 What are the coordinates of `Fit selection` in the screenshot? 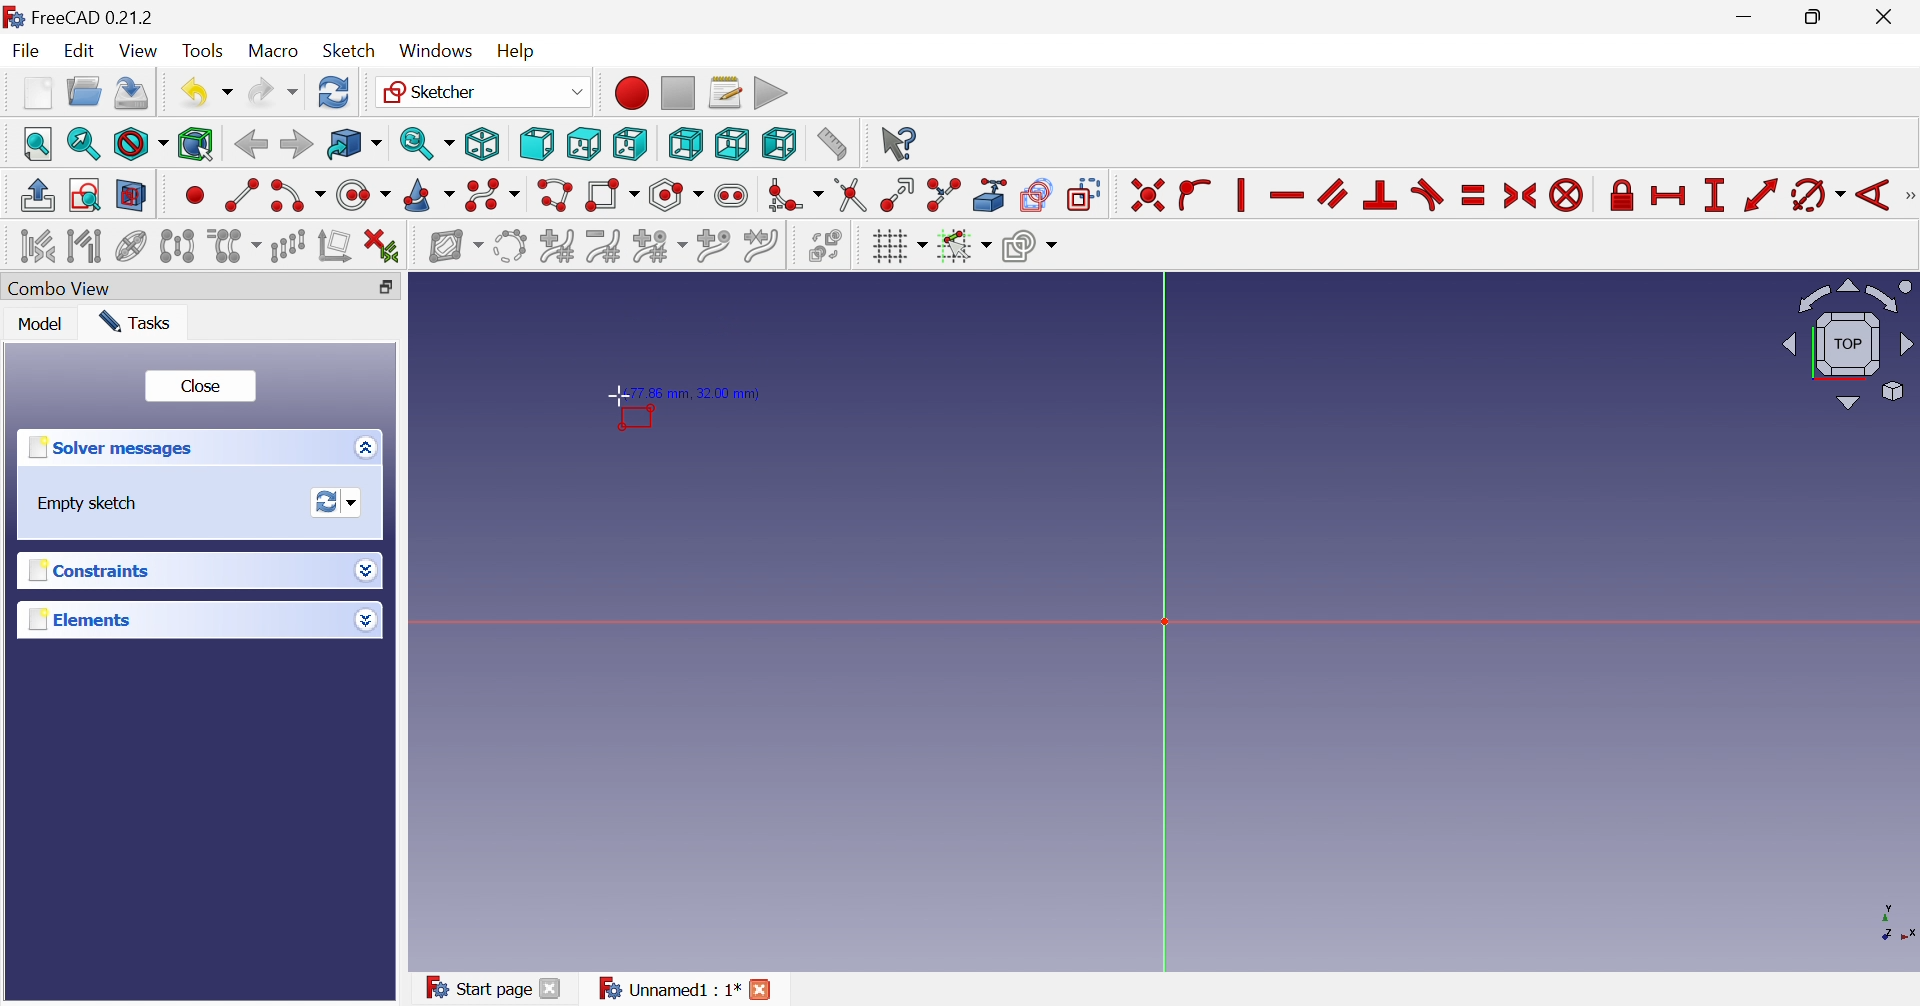 It's located at (81, 144).